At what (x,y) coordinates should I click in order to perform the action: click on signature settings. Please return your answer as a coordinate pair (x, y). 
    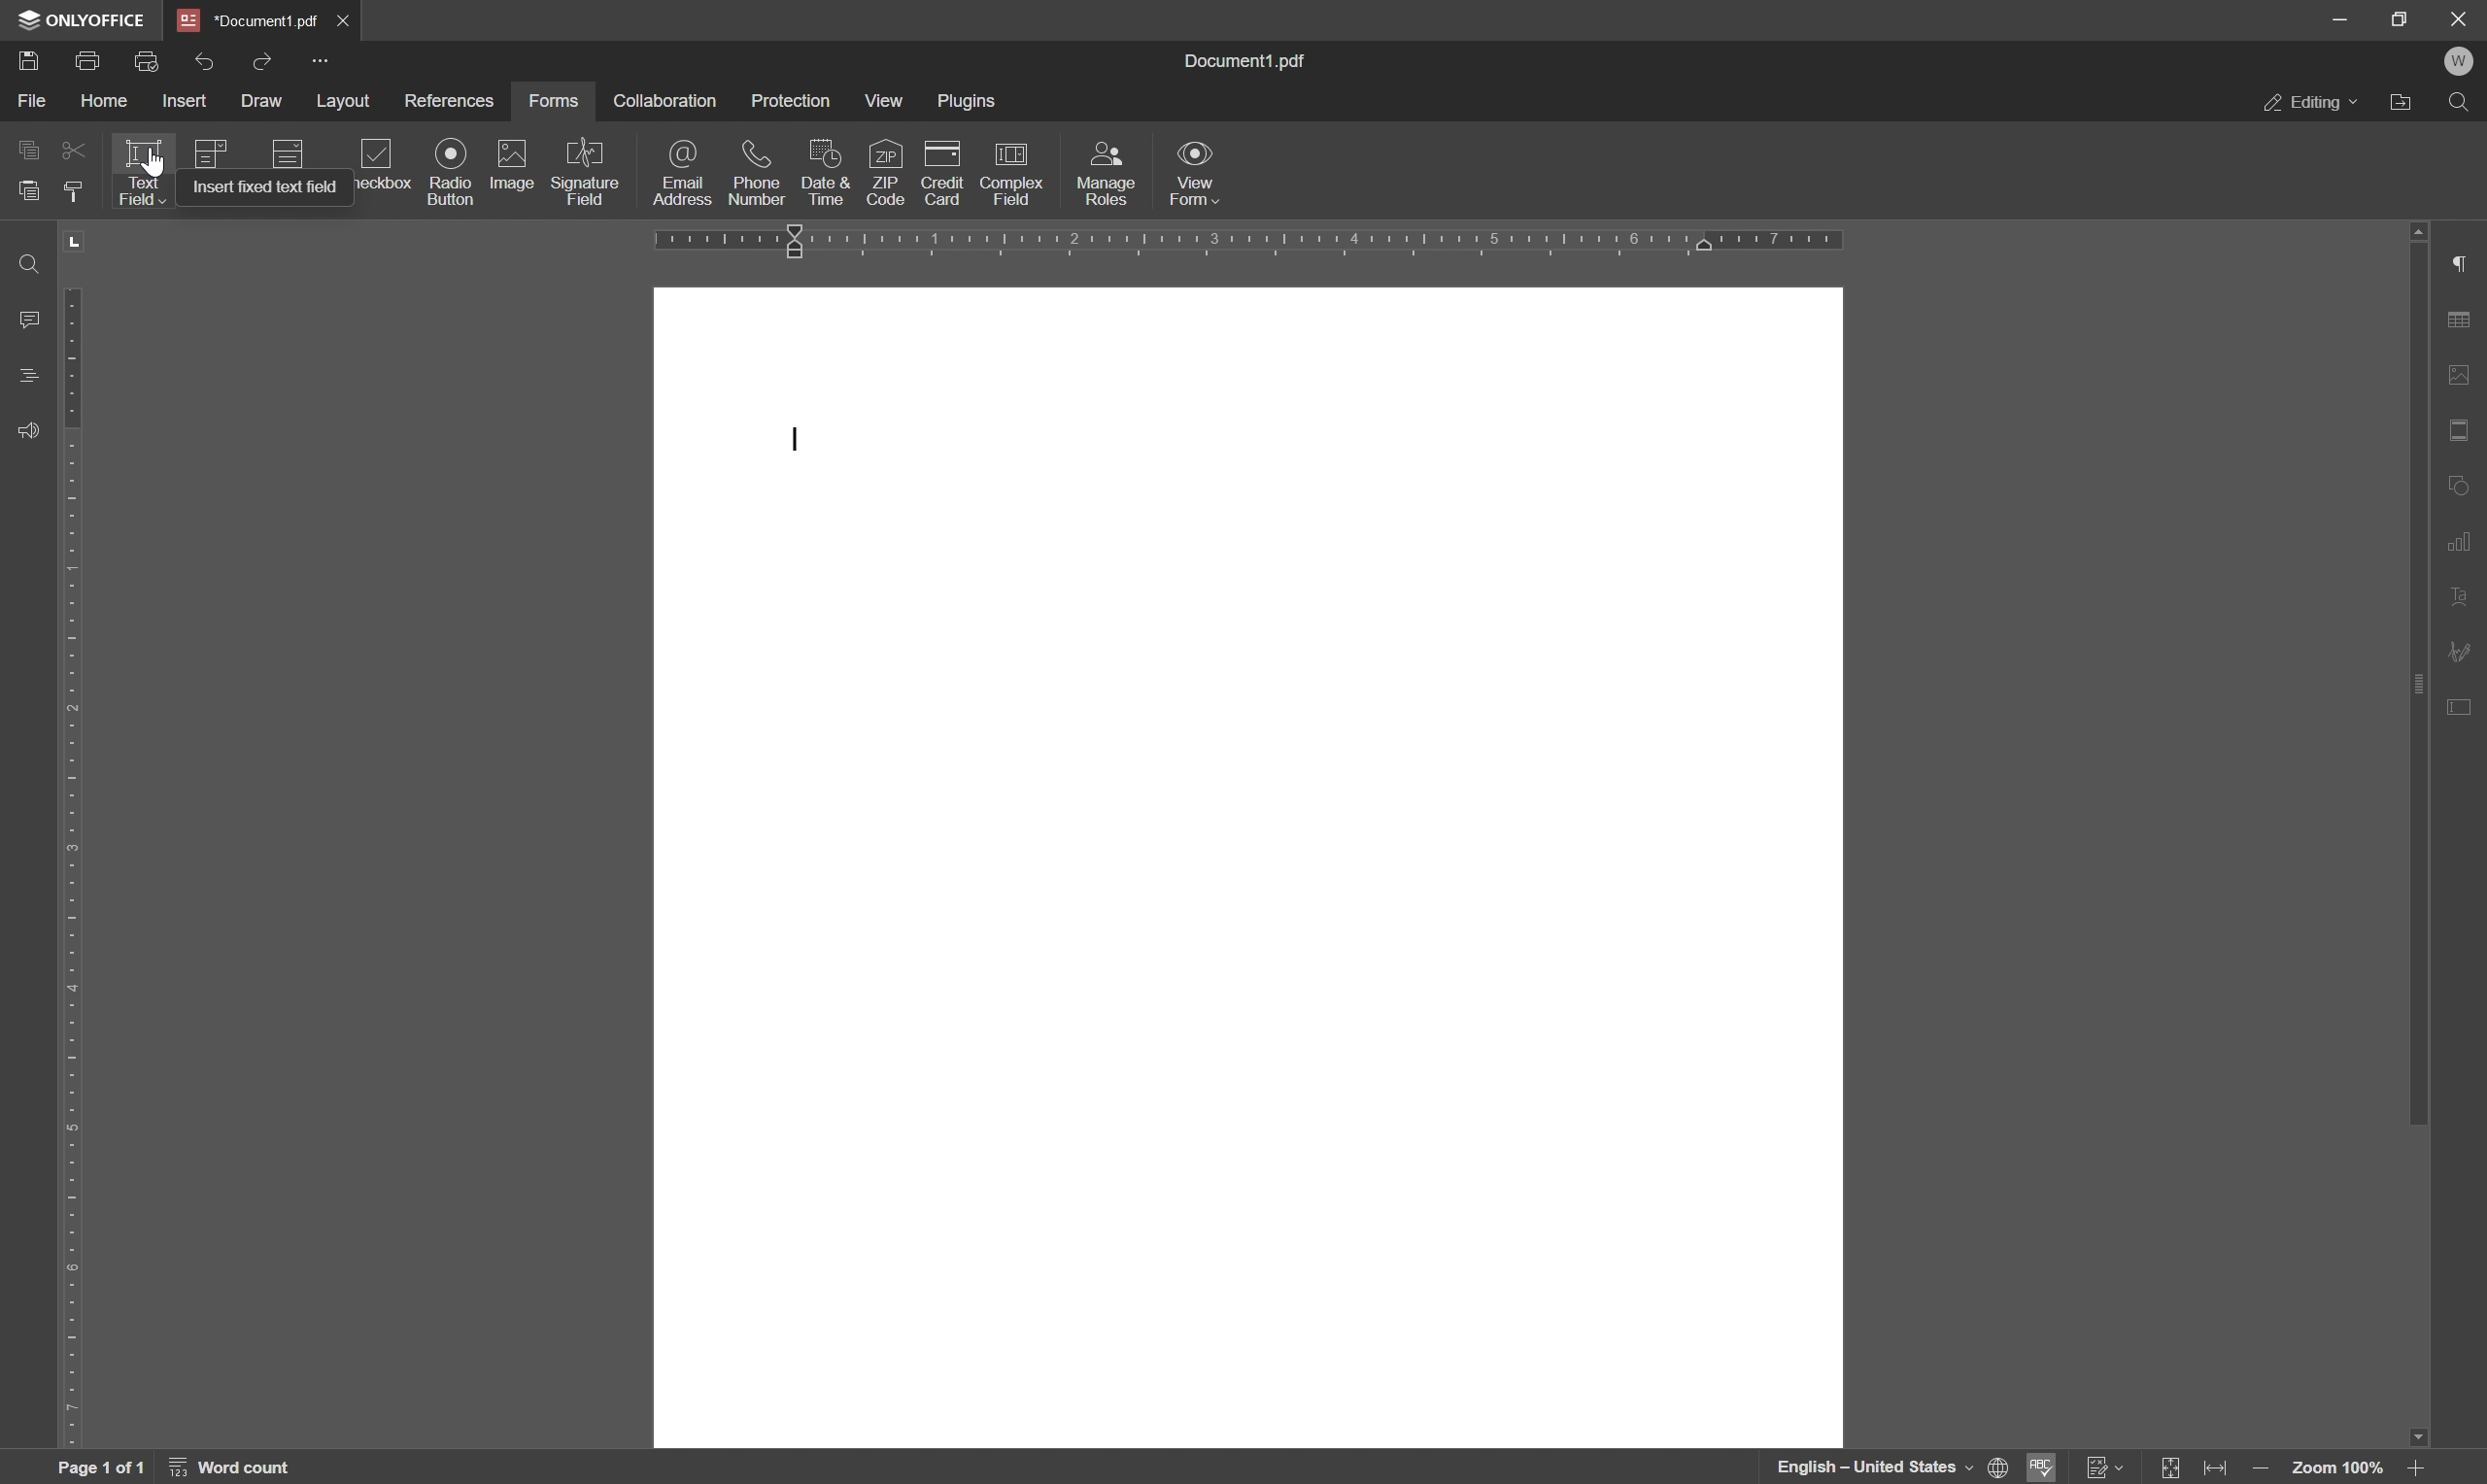
    Looking at the image, I should click on (2462, 649).